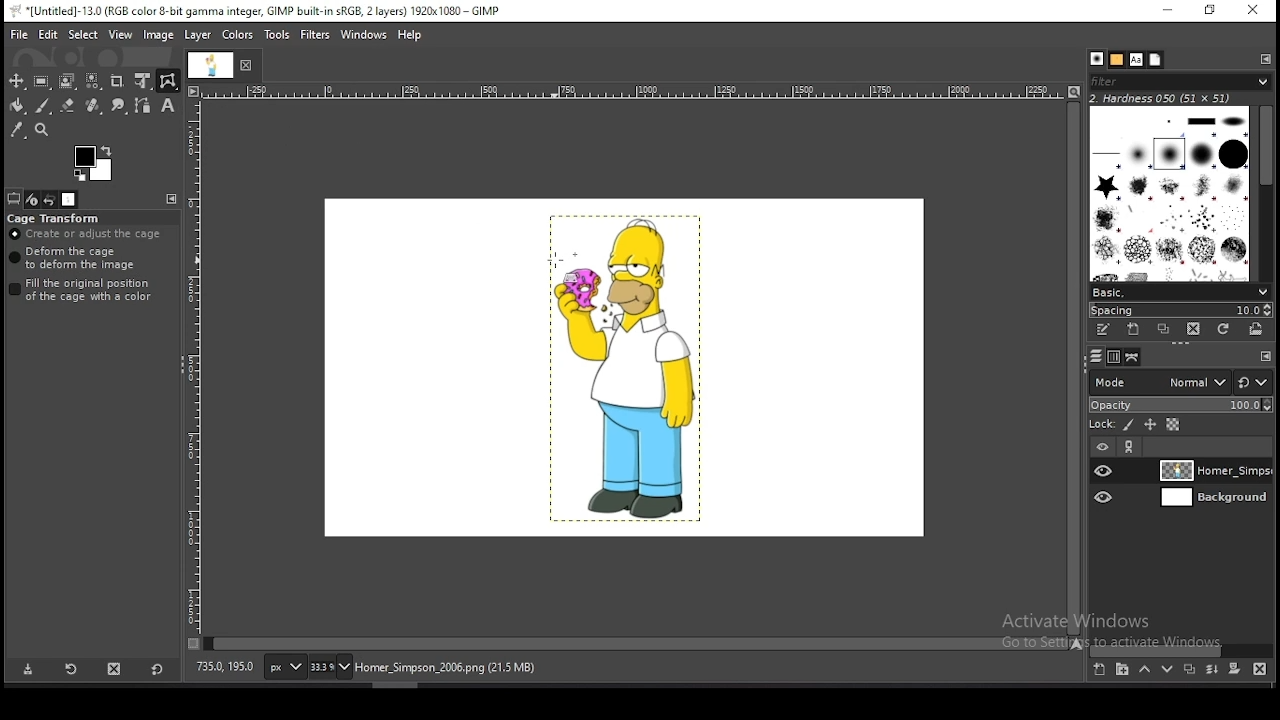 This screenshot has height=720, width=1280. I want to click on document history, so click(1155, 60).